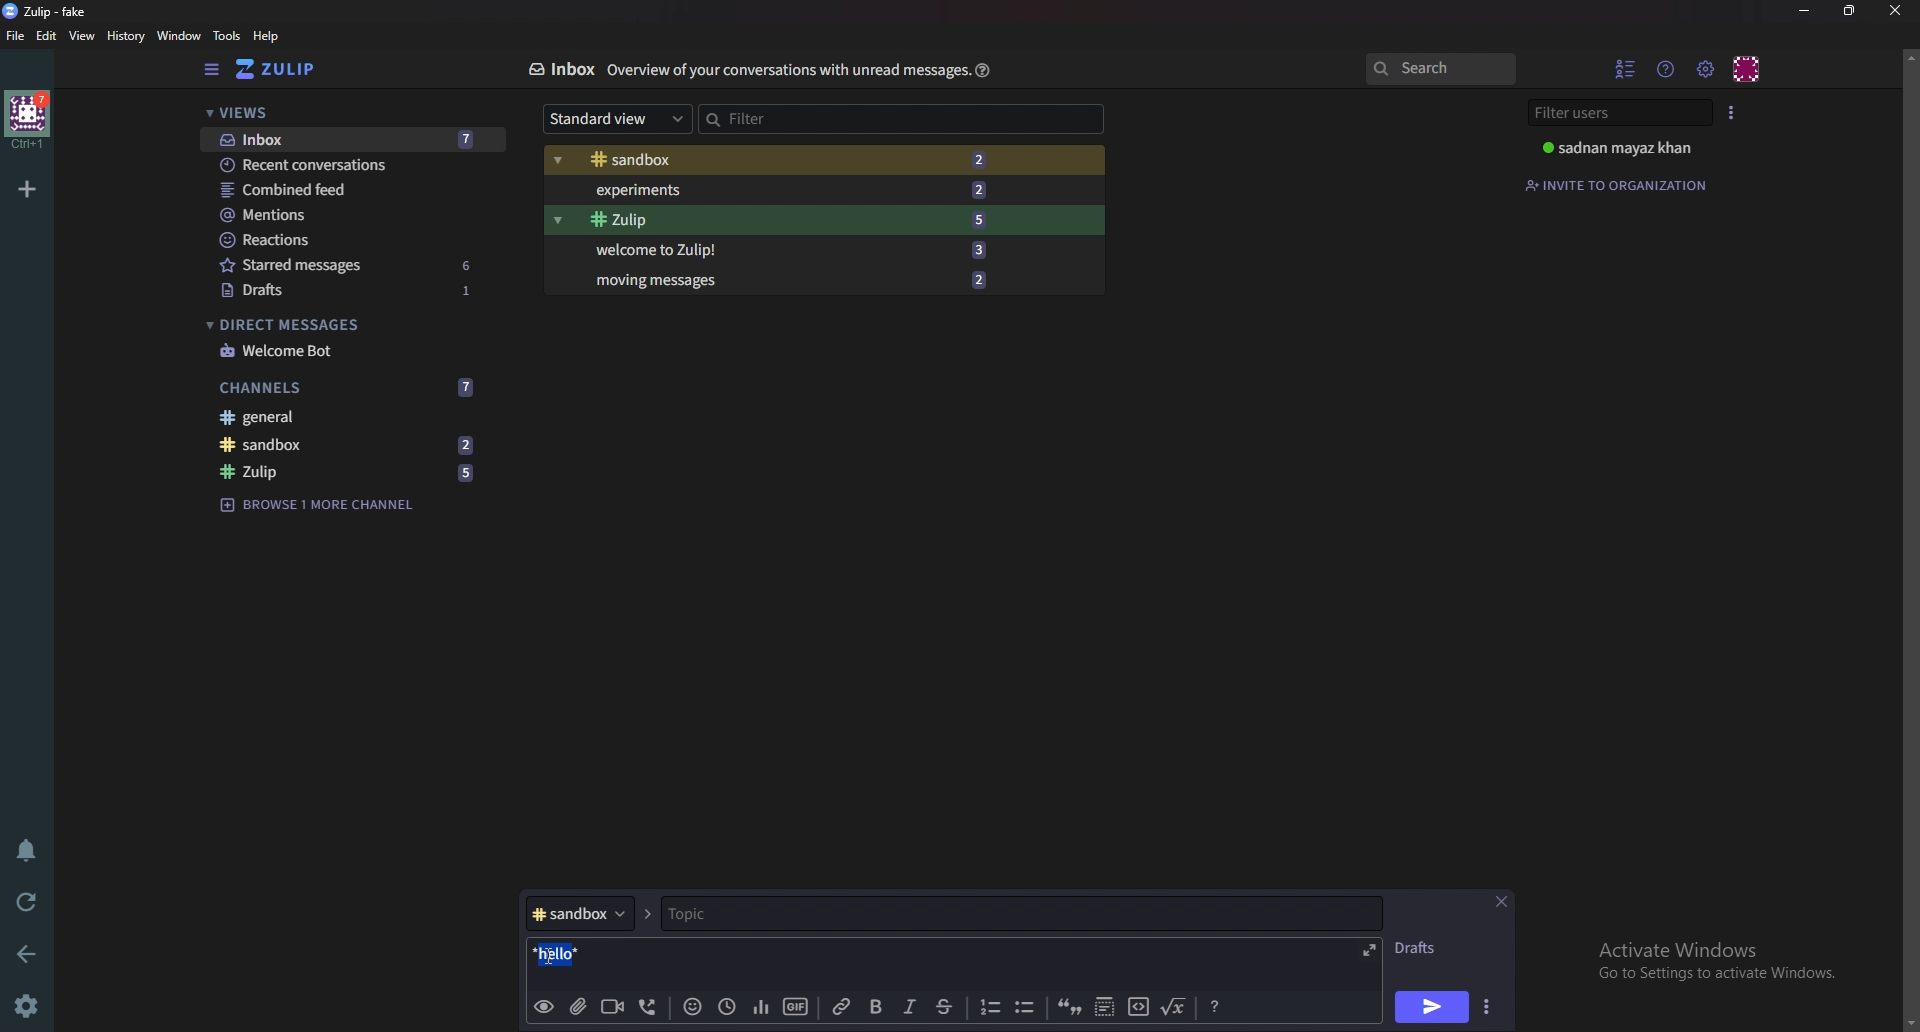 Image resolution: width=1920 pixels, height=1032 pixels. Describe the element at coordinates (567, 952) in the screenshot. I see `hello` at that location.